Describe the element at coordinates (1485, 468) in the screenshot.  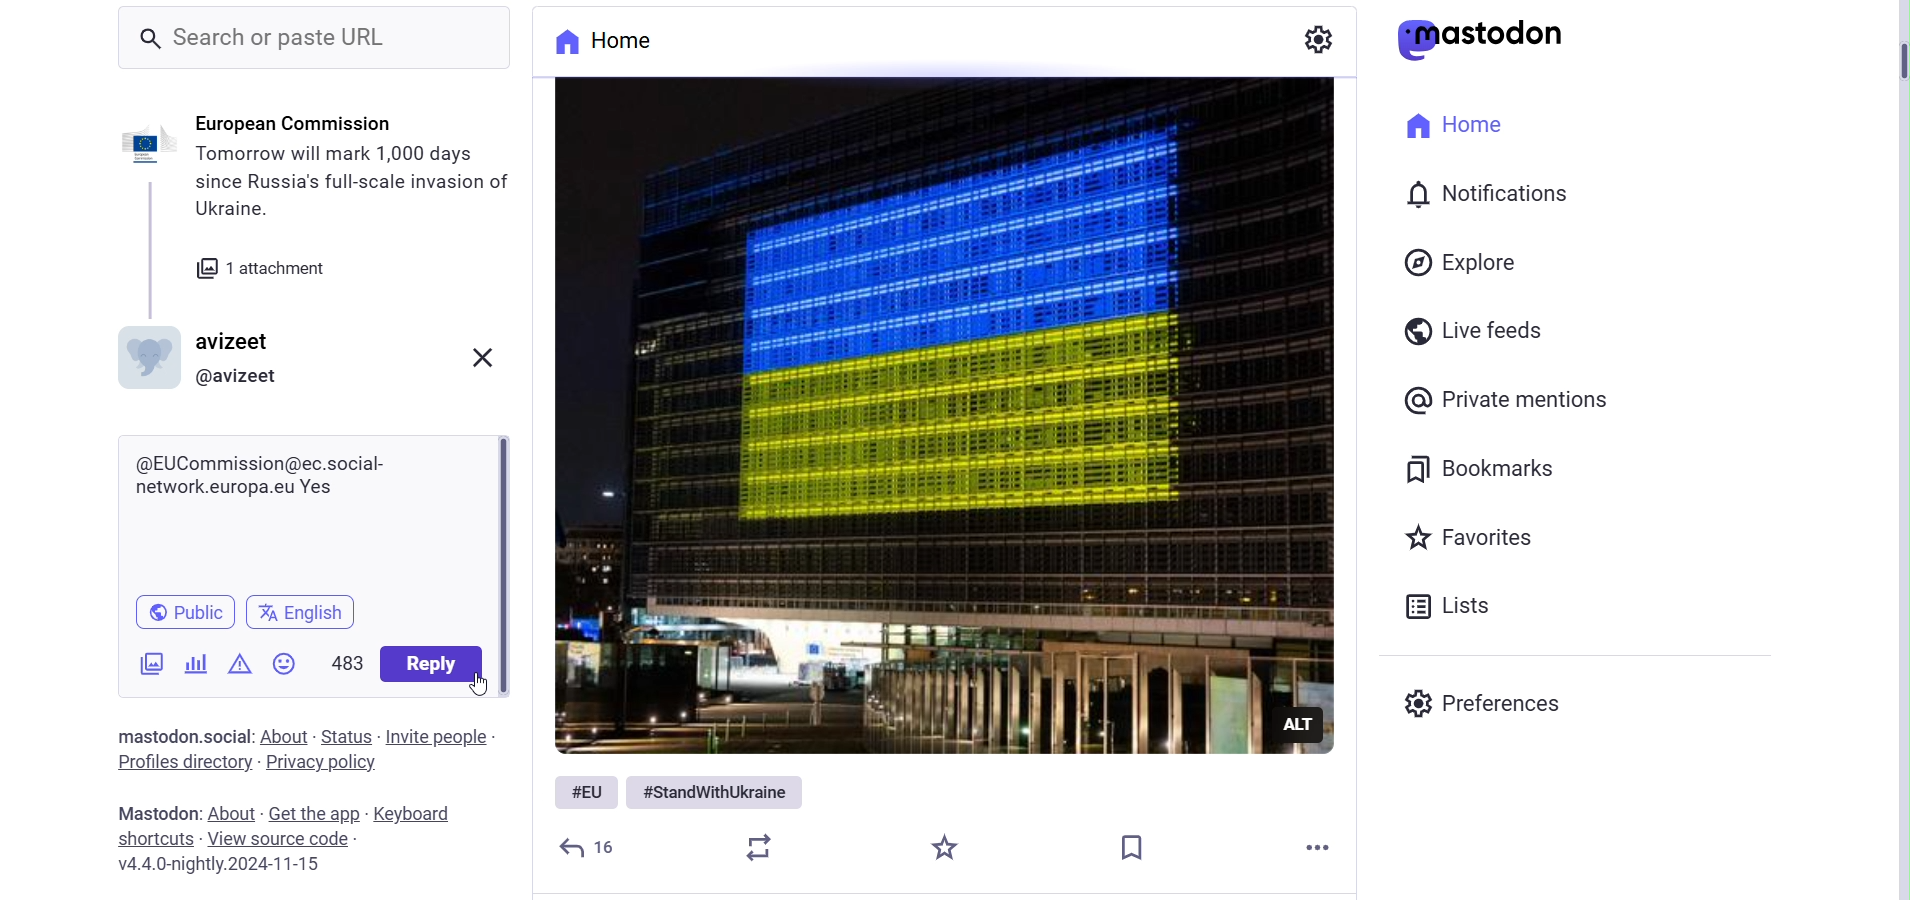
I see `Bookmarks` at that location.